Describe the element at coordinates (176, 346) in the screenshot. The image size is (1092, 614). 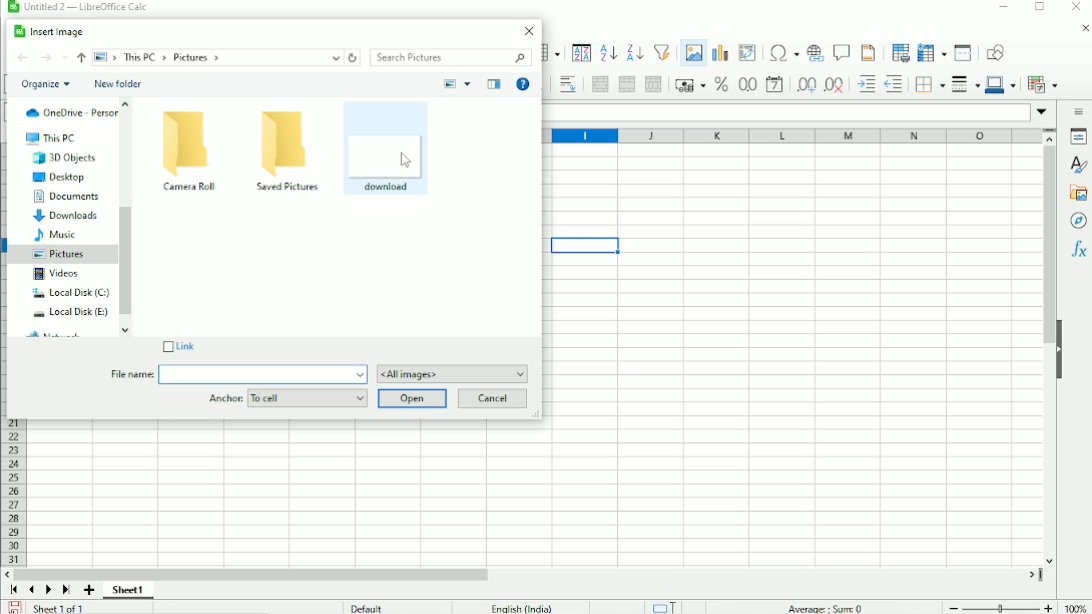
I see `Link` at that location.